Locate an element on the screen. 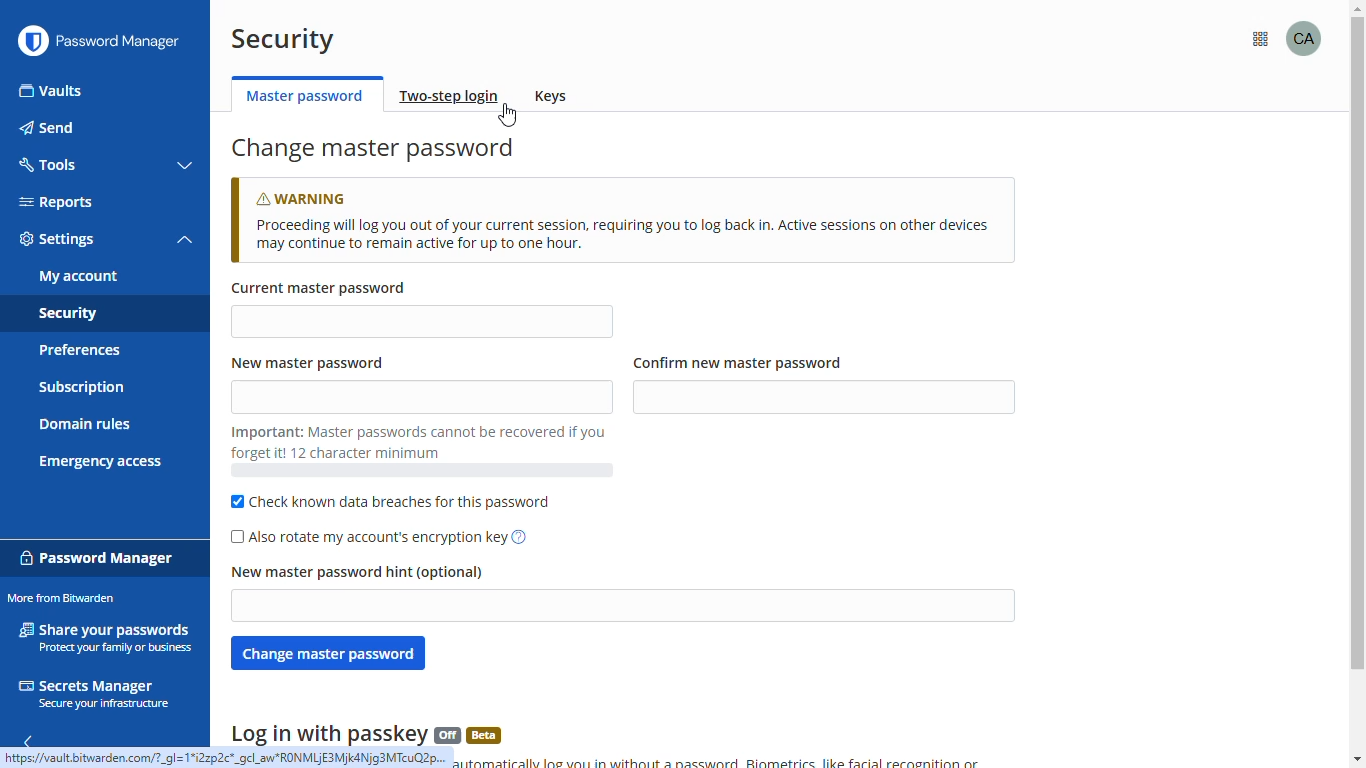  new master password hint (optional) is located at coordinates (624, 595).